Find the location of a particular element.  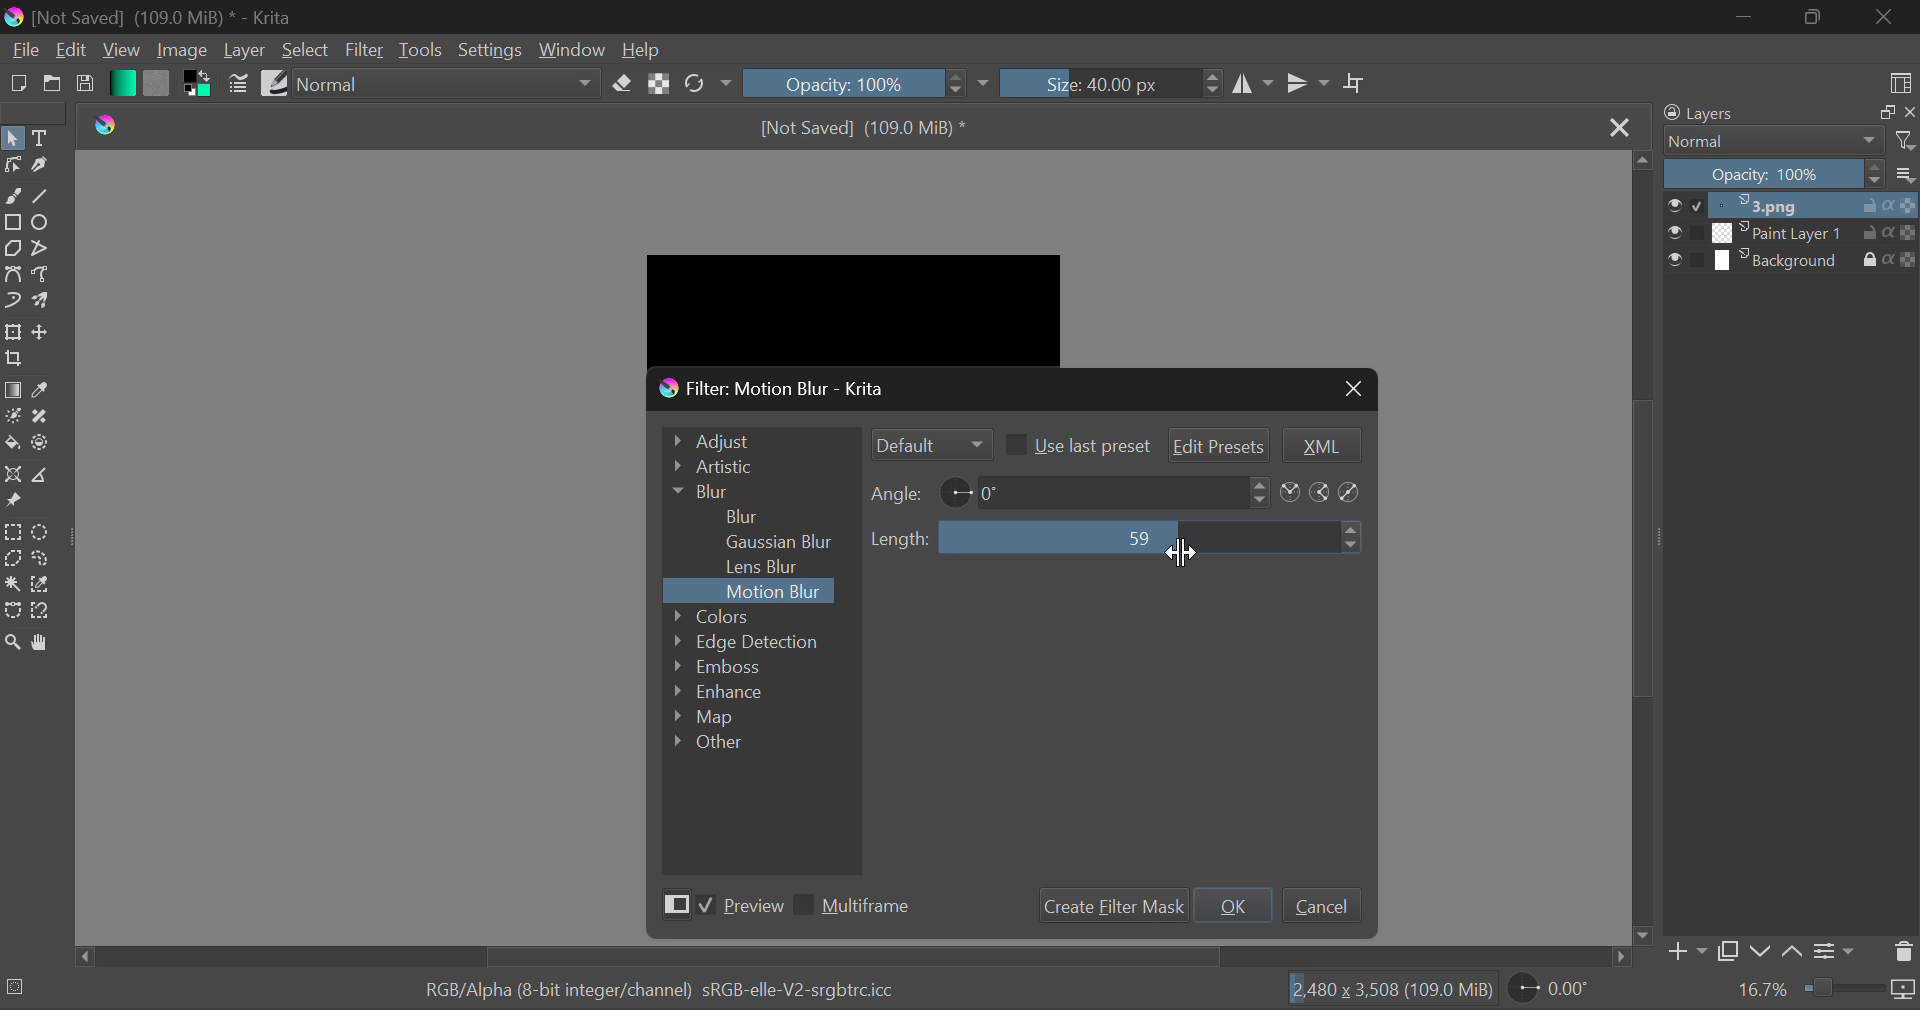

Multibrush is located at coordinates (44, 302).